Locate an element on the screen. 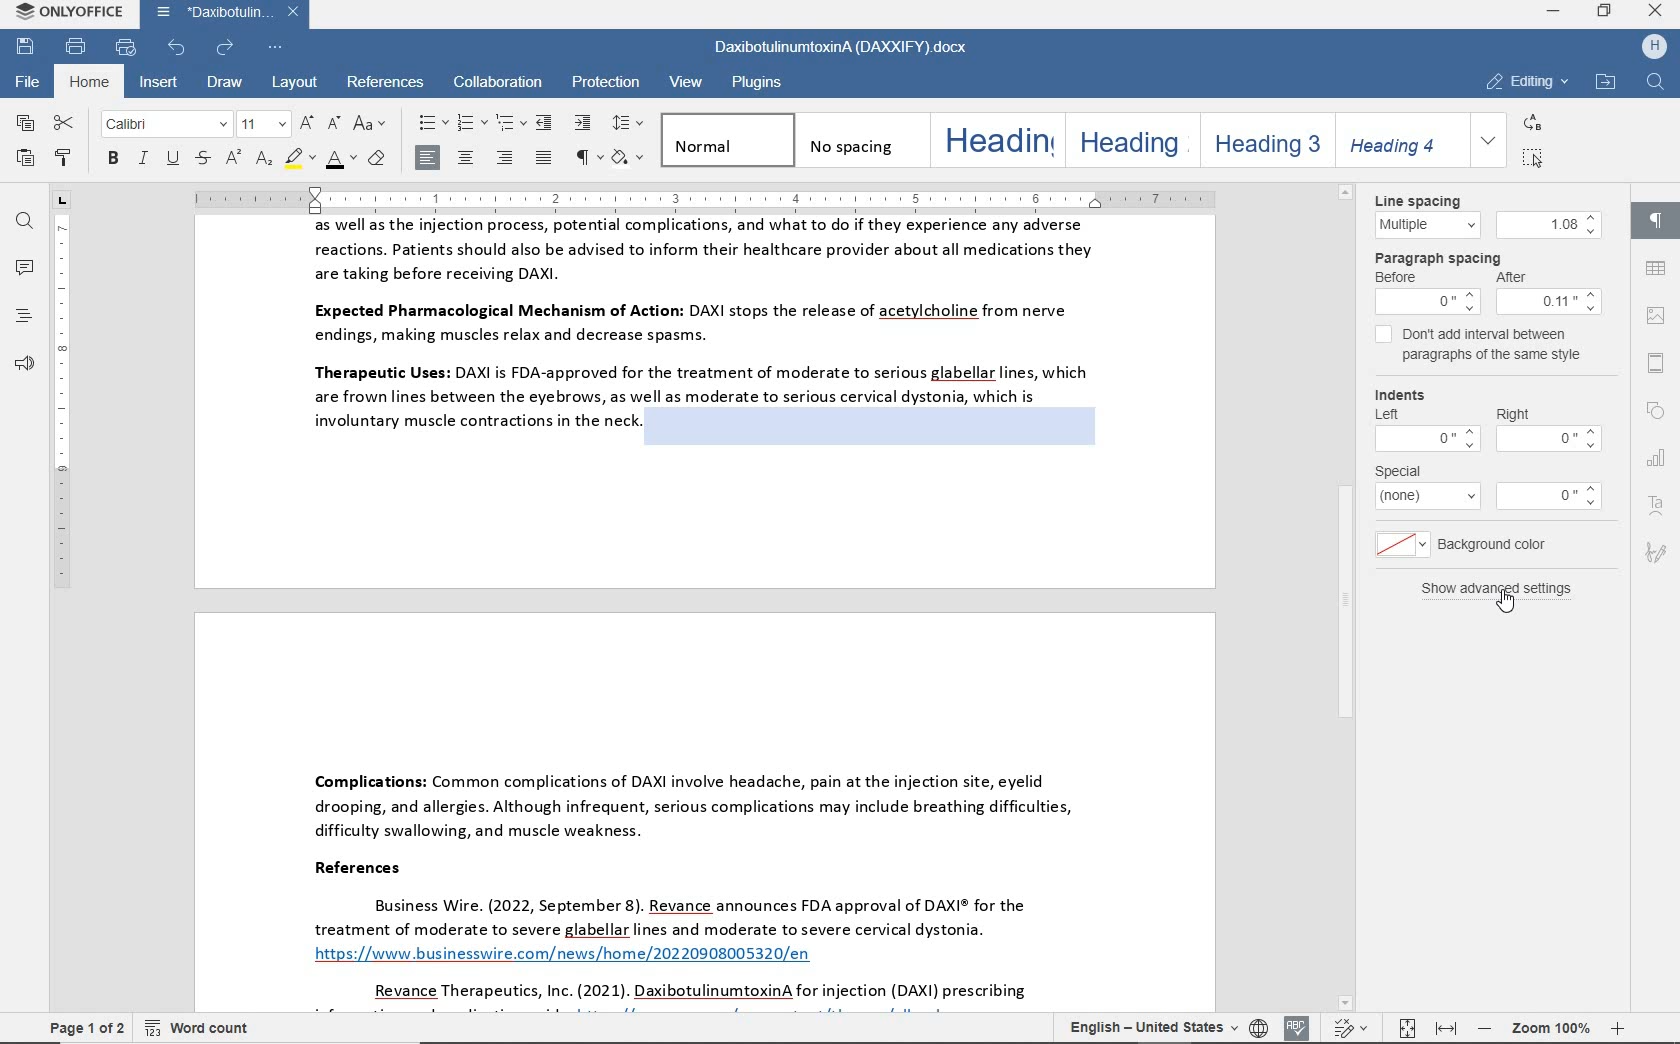 The width and height of the screenshot is (1680, 1044). copy style is located at coordinates (66, 160).